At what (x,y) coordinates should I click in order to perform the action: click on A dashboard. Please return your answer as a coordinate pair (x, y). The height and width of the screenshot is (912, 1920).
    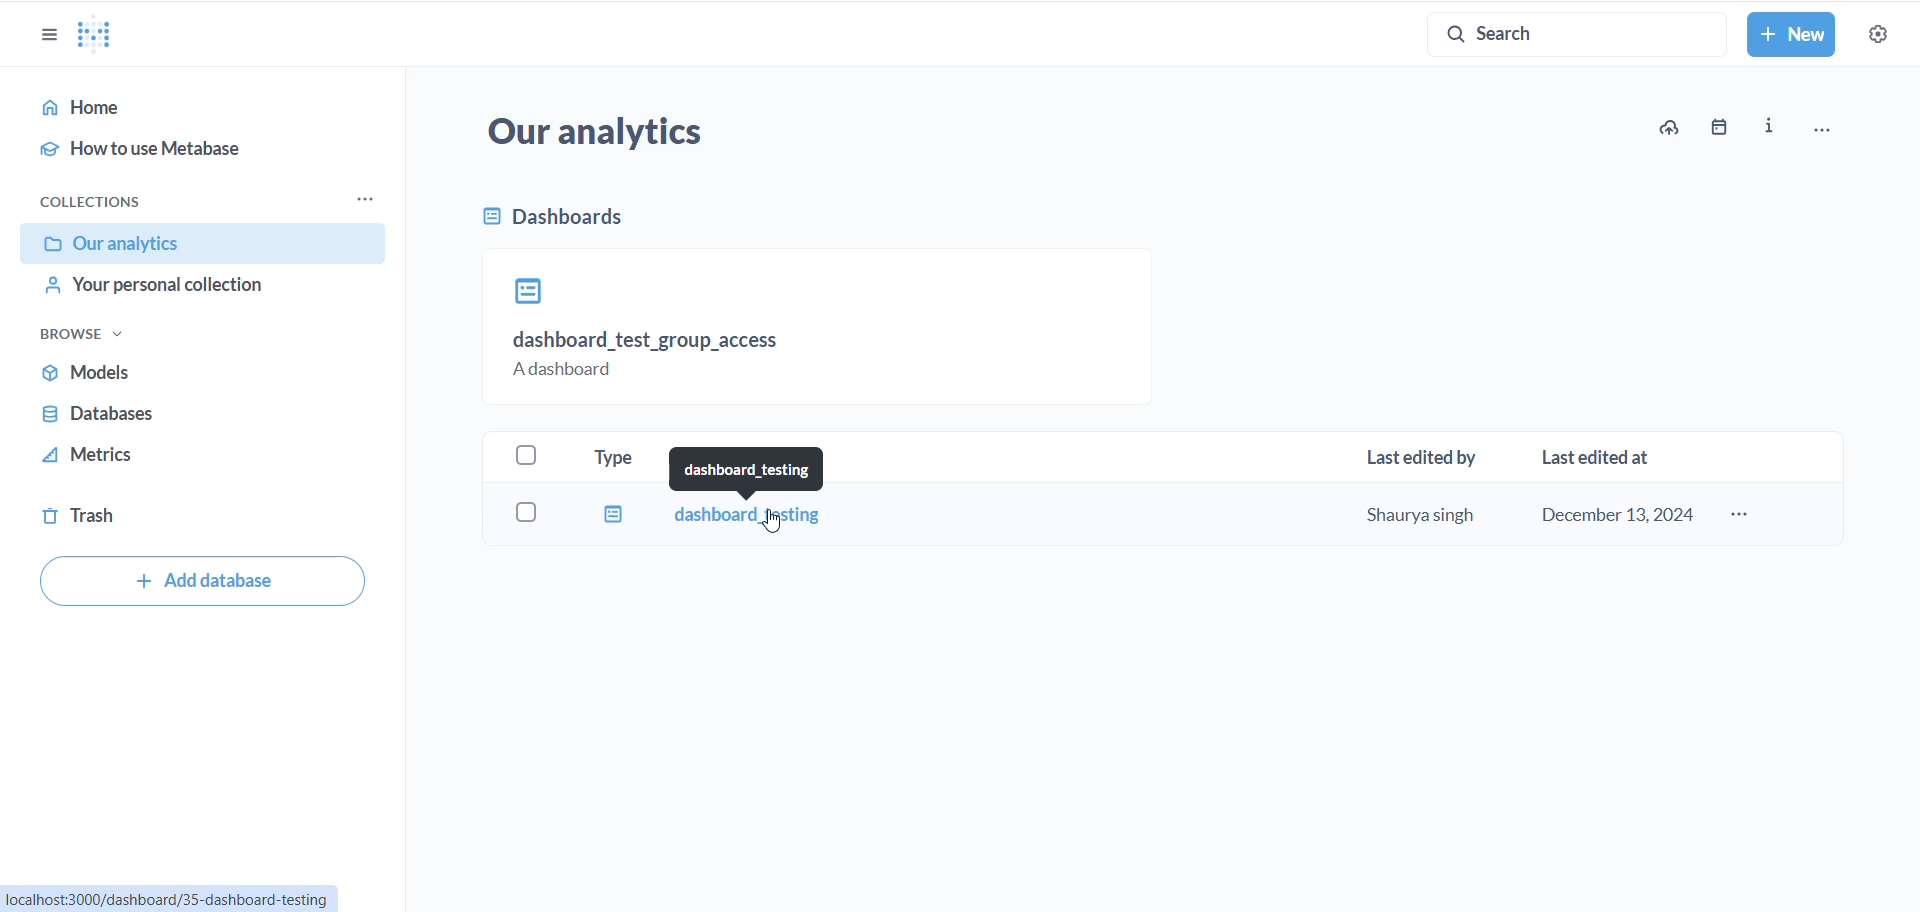
    Looking at the image, I should click on (569, 371).